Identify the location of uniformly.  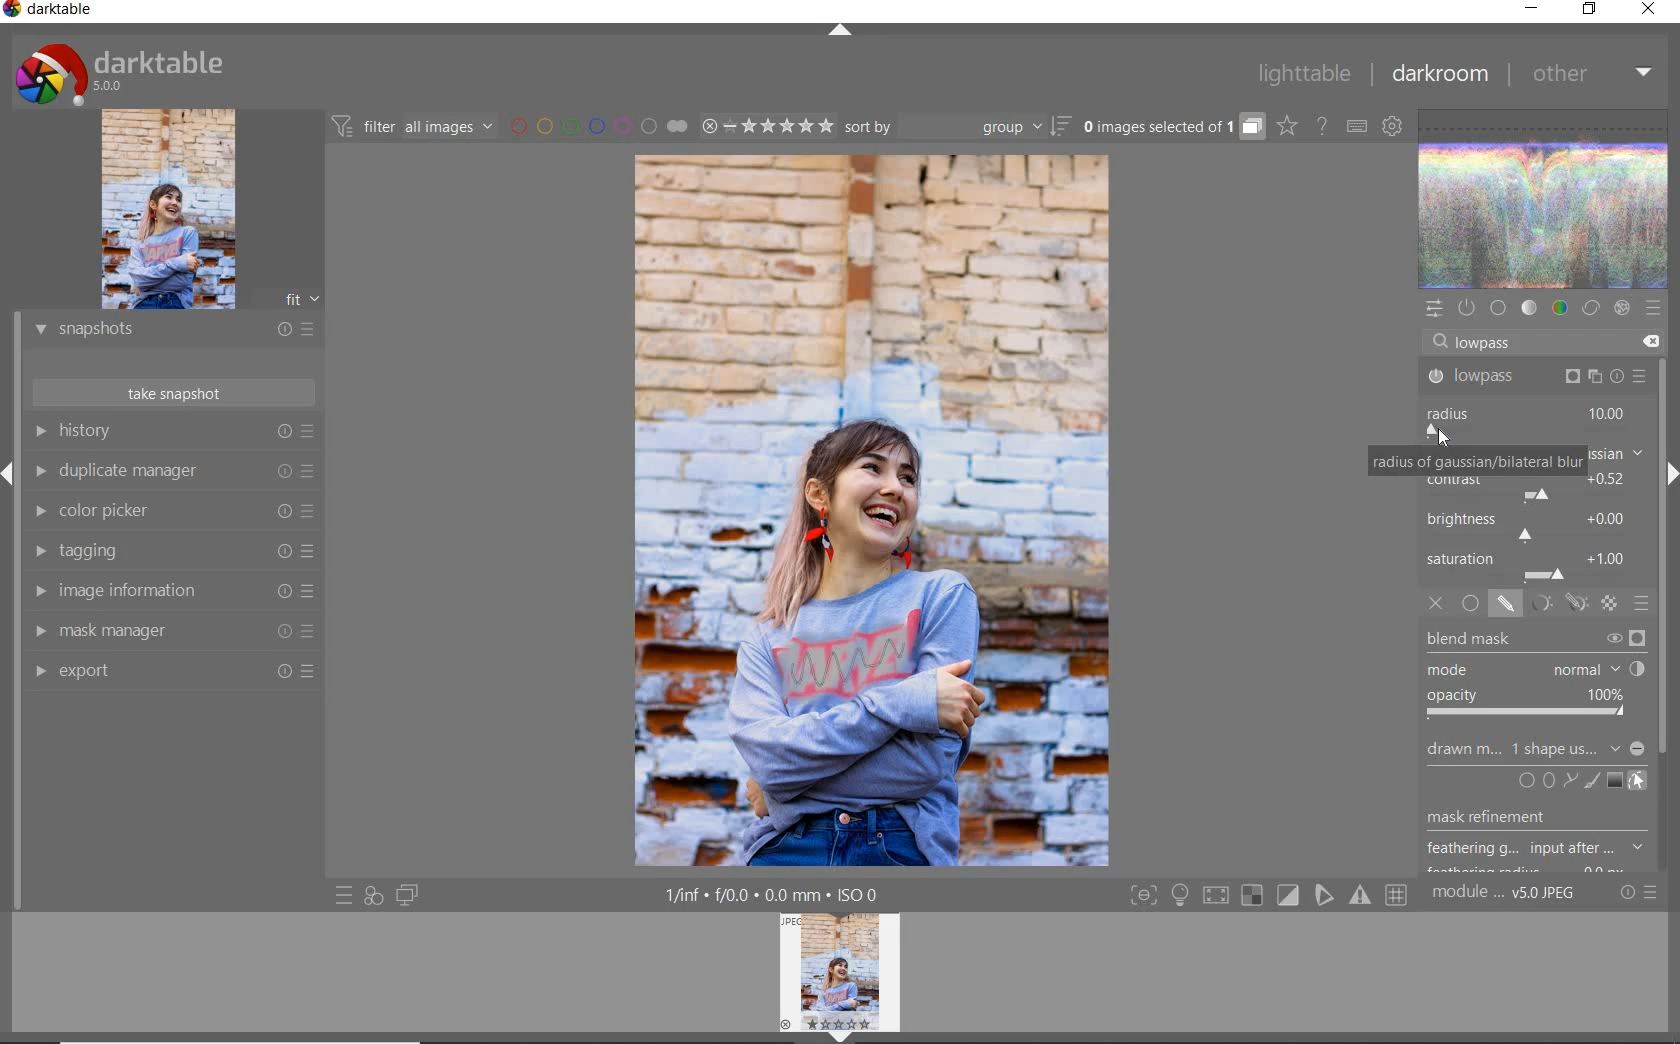
(1470, 604).